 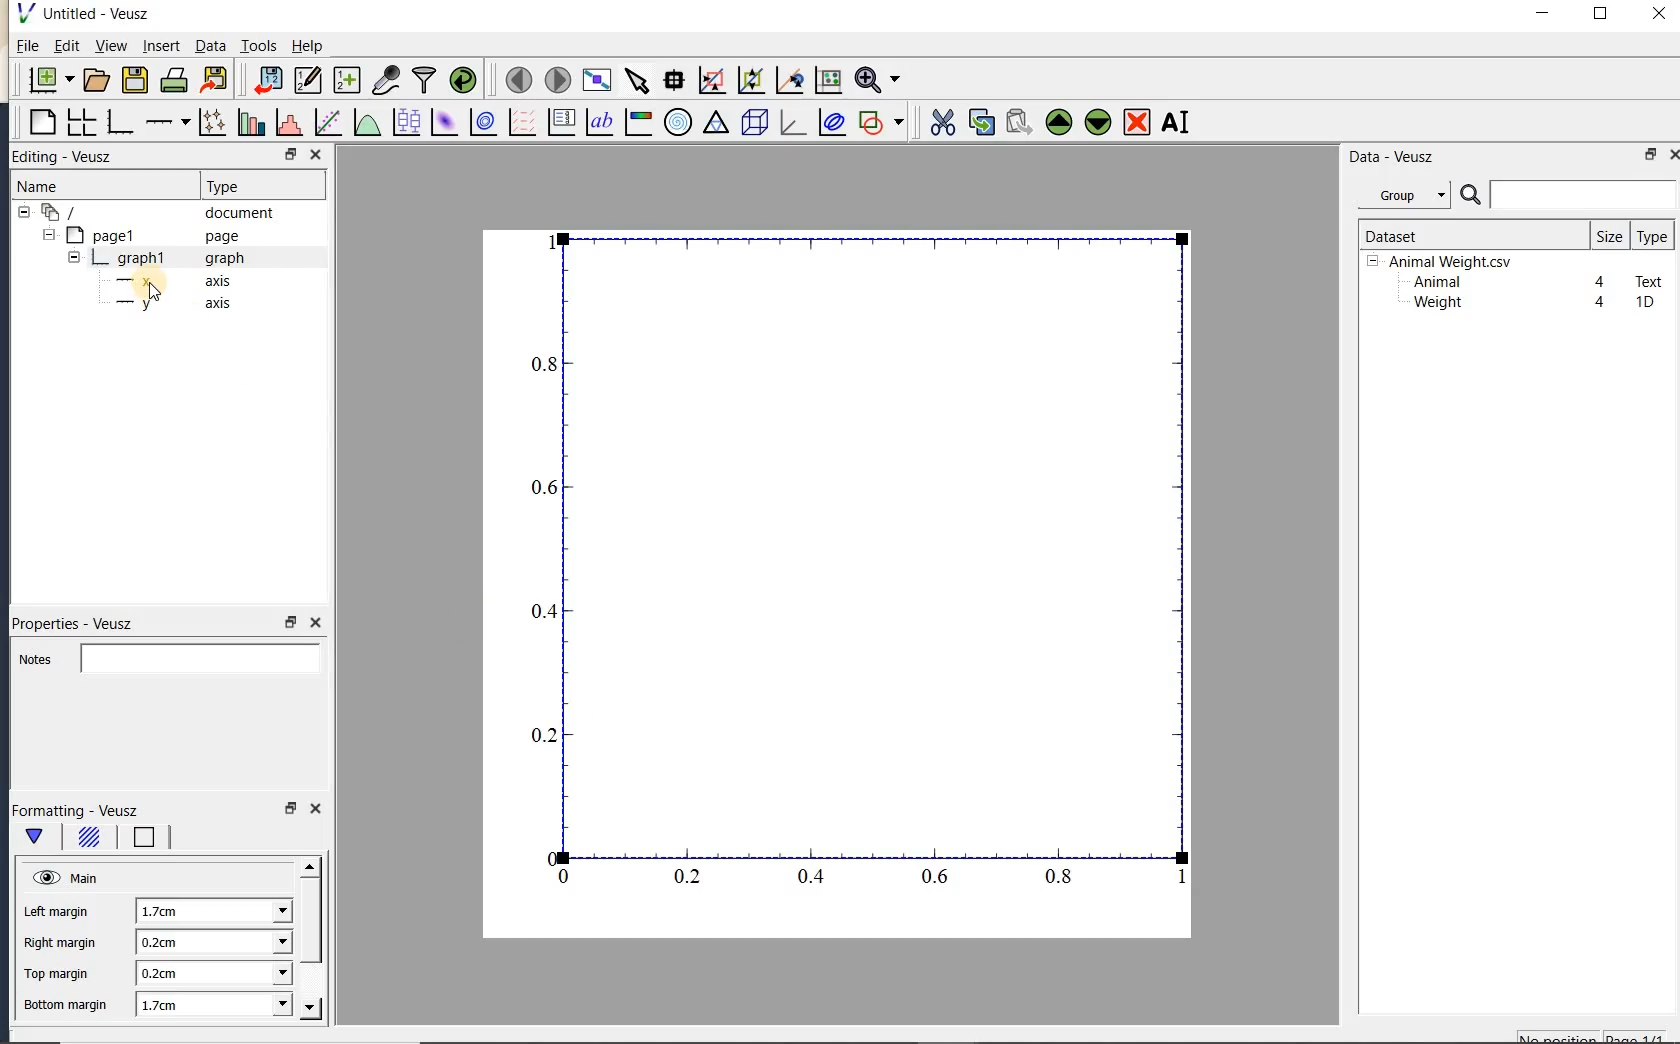 What do you see at coordinates (109, 48) in the screenshot?
I see `view` at bounding box center [109, 48].